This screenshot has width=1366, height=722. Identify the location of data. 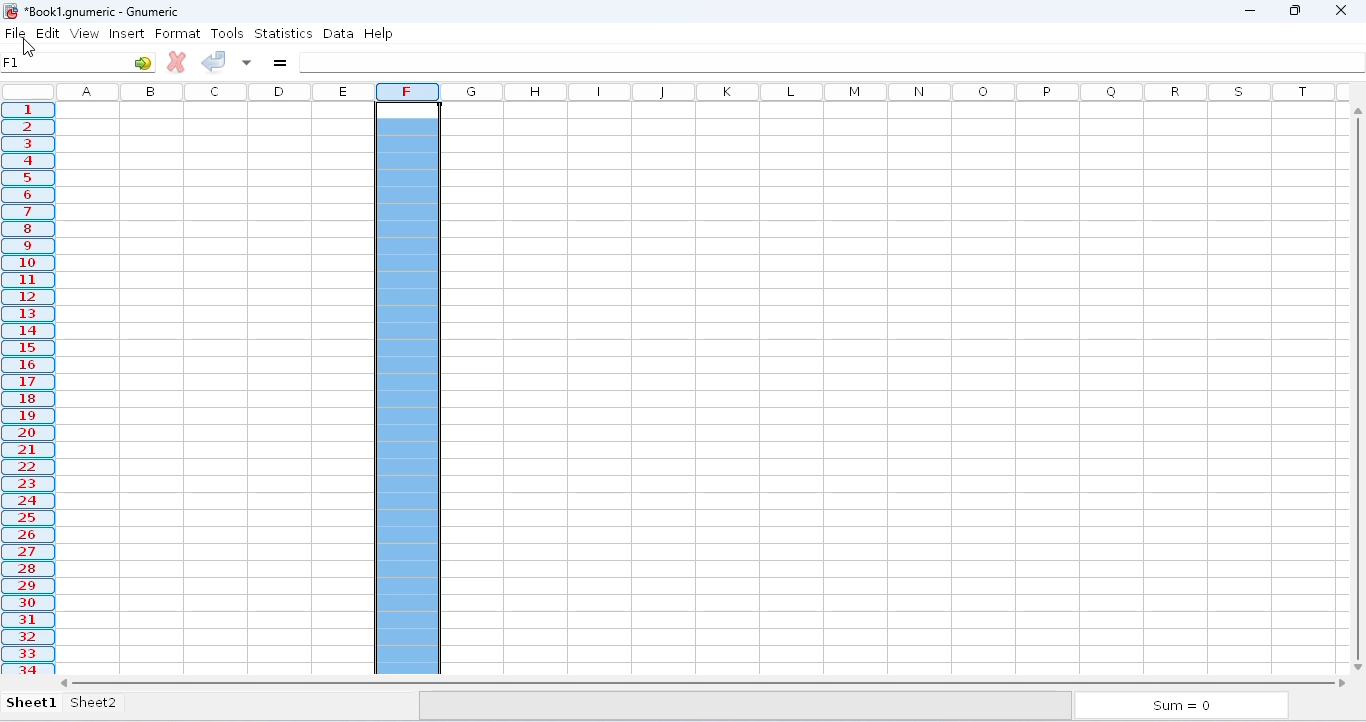
(339, 33).